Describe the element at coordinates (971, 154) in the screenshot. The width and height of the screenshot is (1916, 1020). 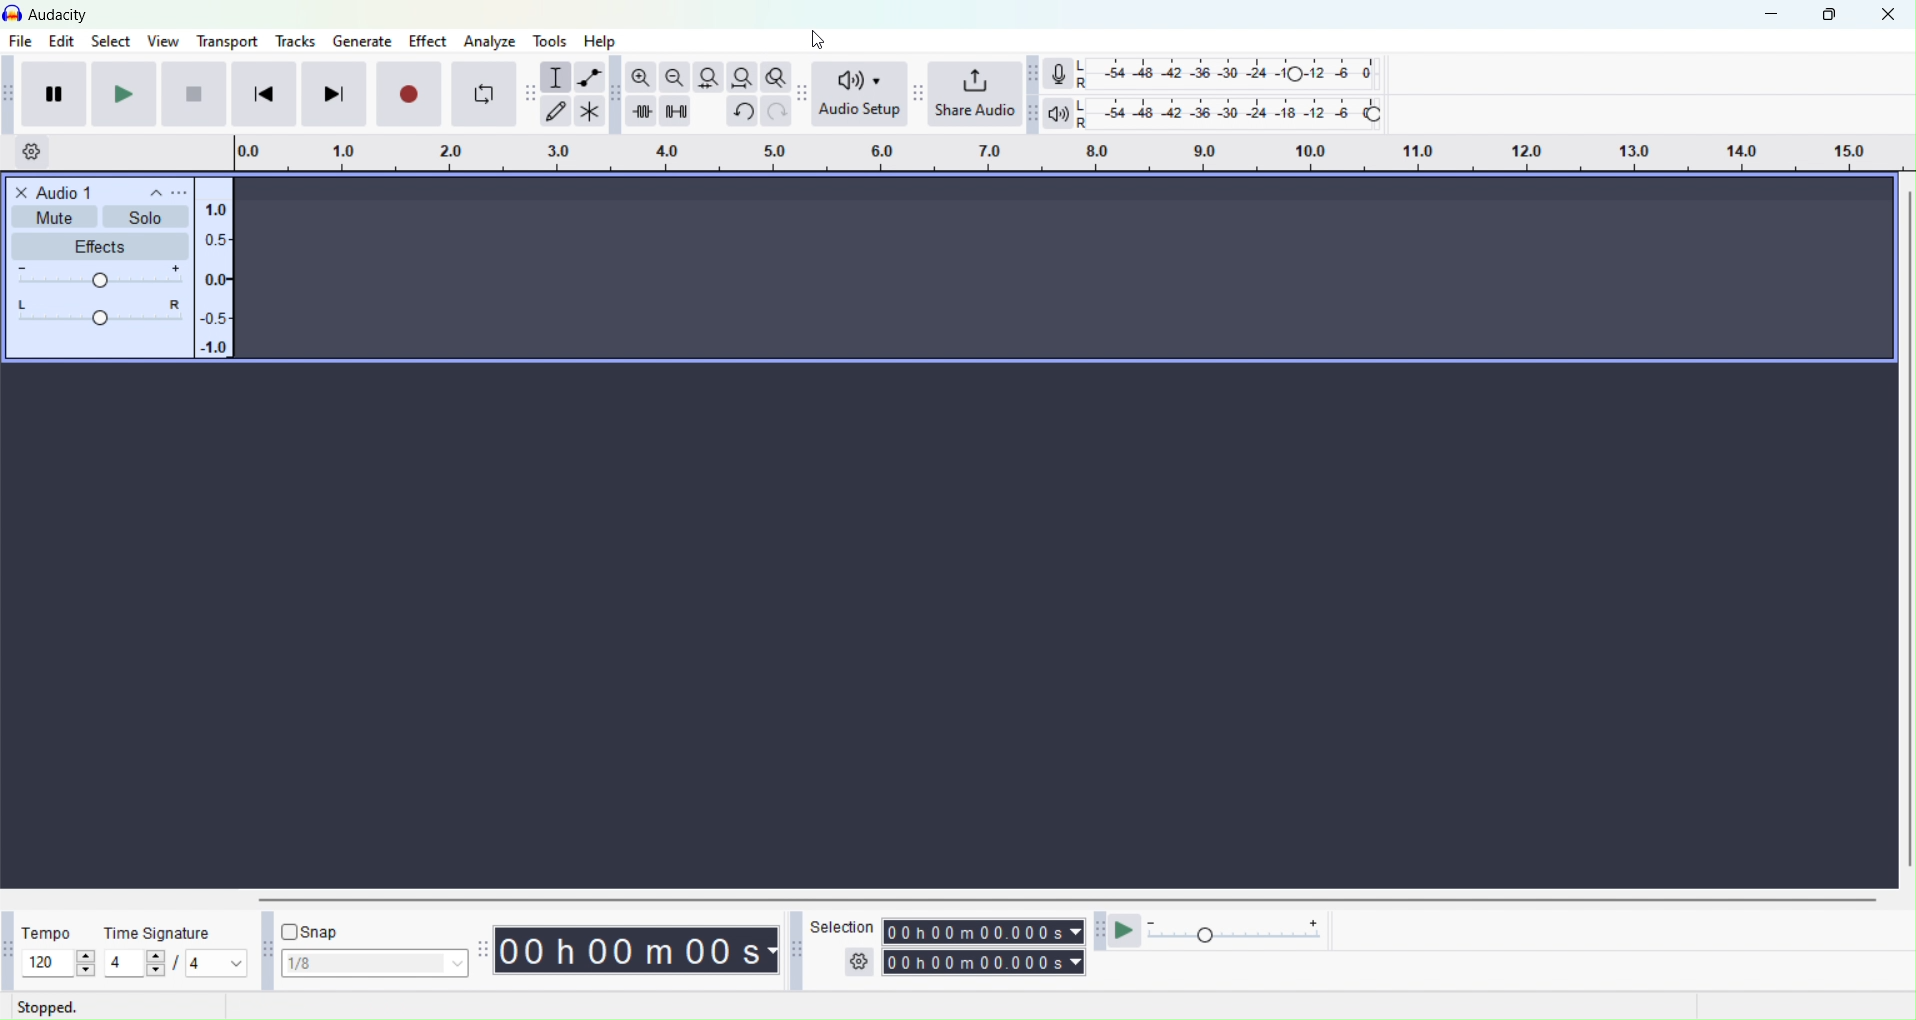
I see `Click and drag to define a lopping region` at that location.